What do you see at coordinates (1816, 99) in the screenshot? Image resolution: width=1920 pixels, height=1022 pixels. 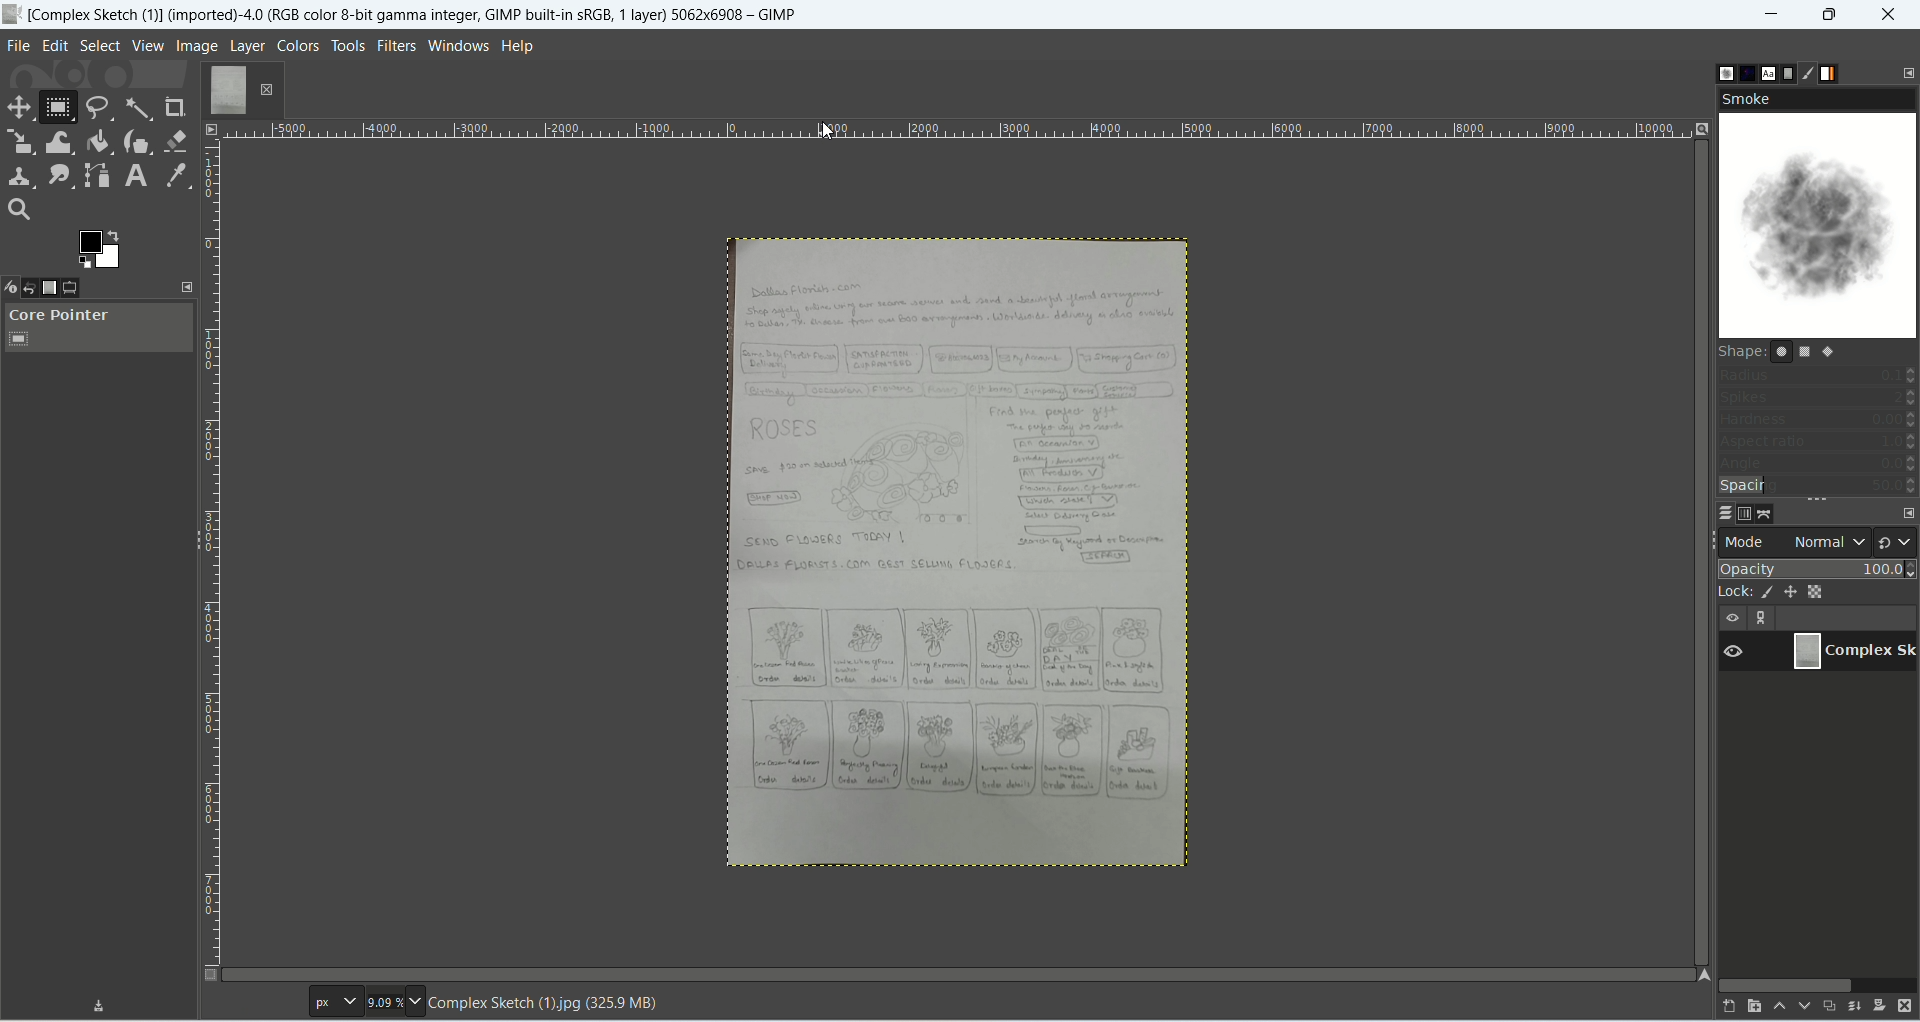 I see `smoke` at bounding box center [1816, 99].